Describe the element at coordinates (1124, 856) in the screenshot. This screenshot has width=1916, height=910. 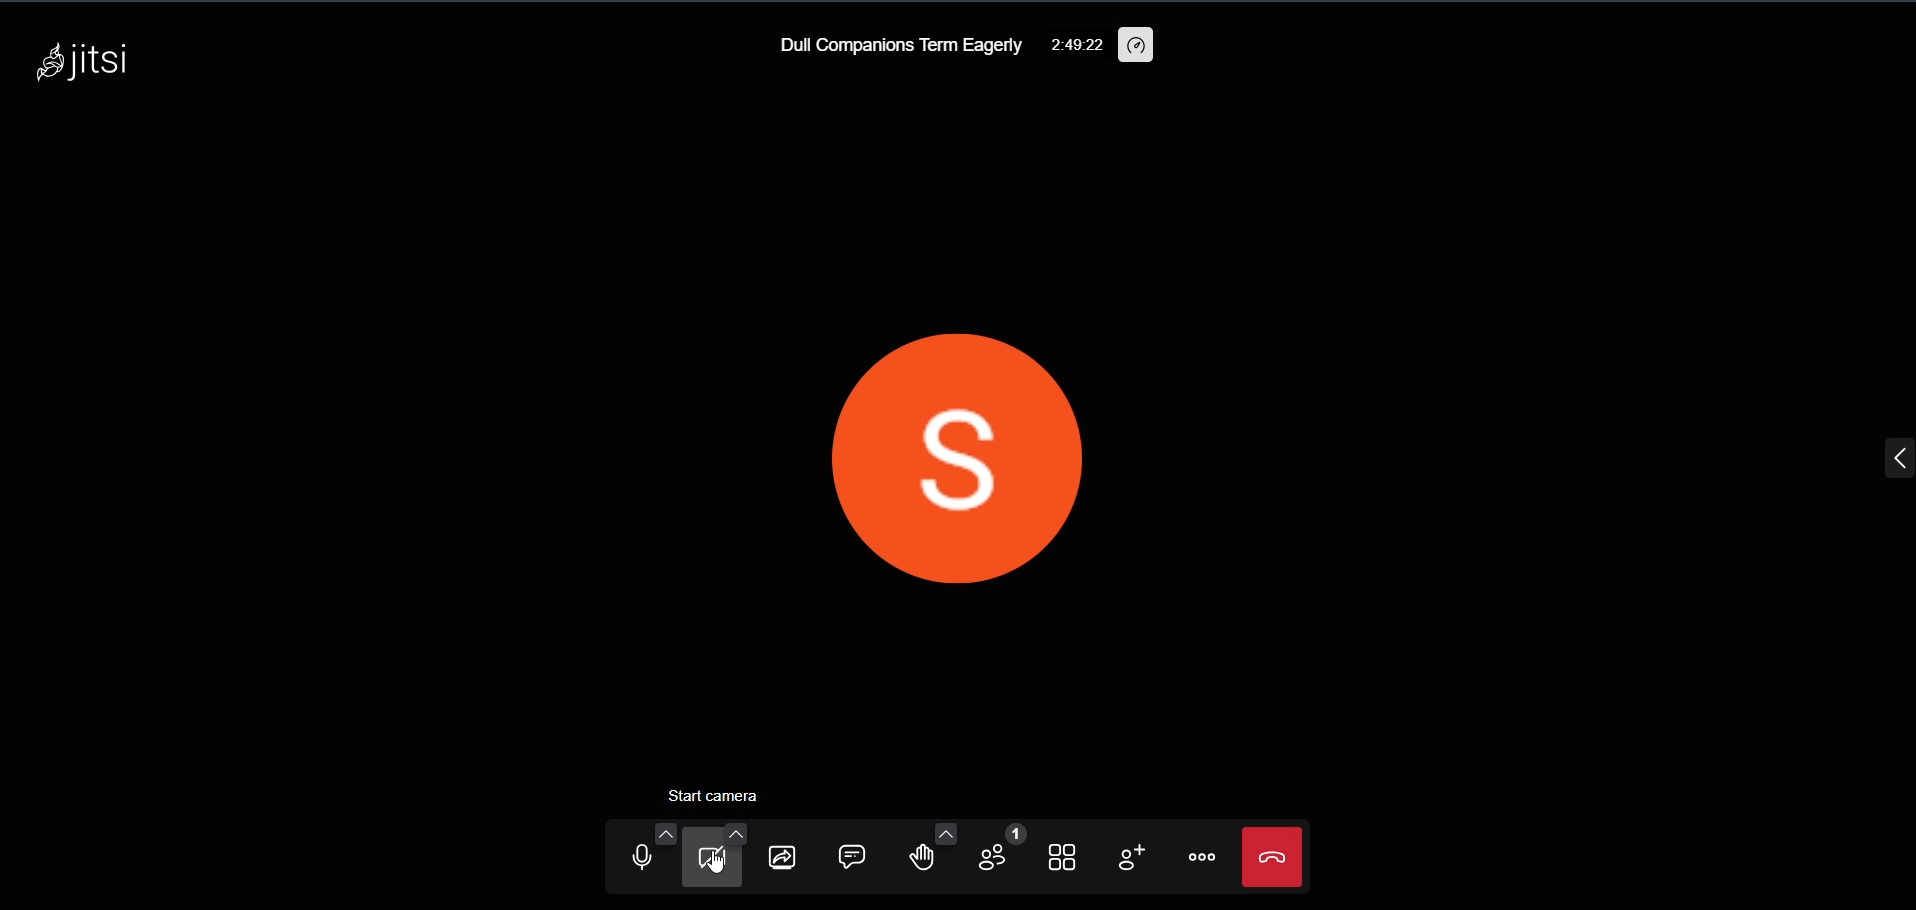
I see `invite people` at that location.